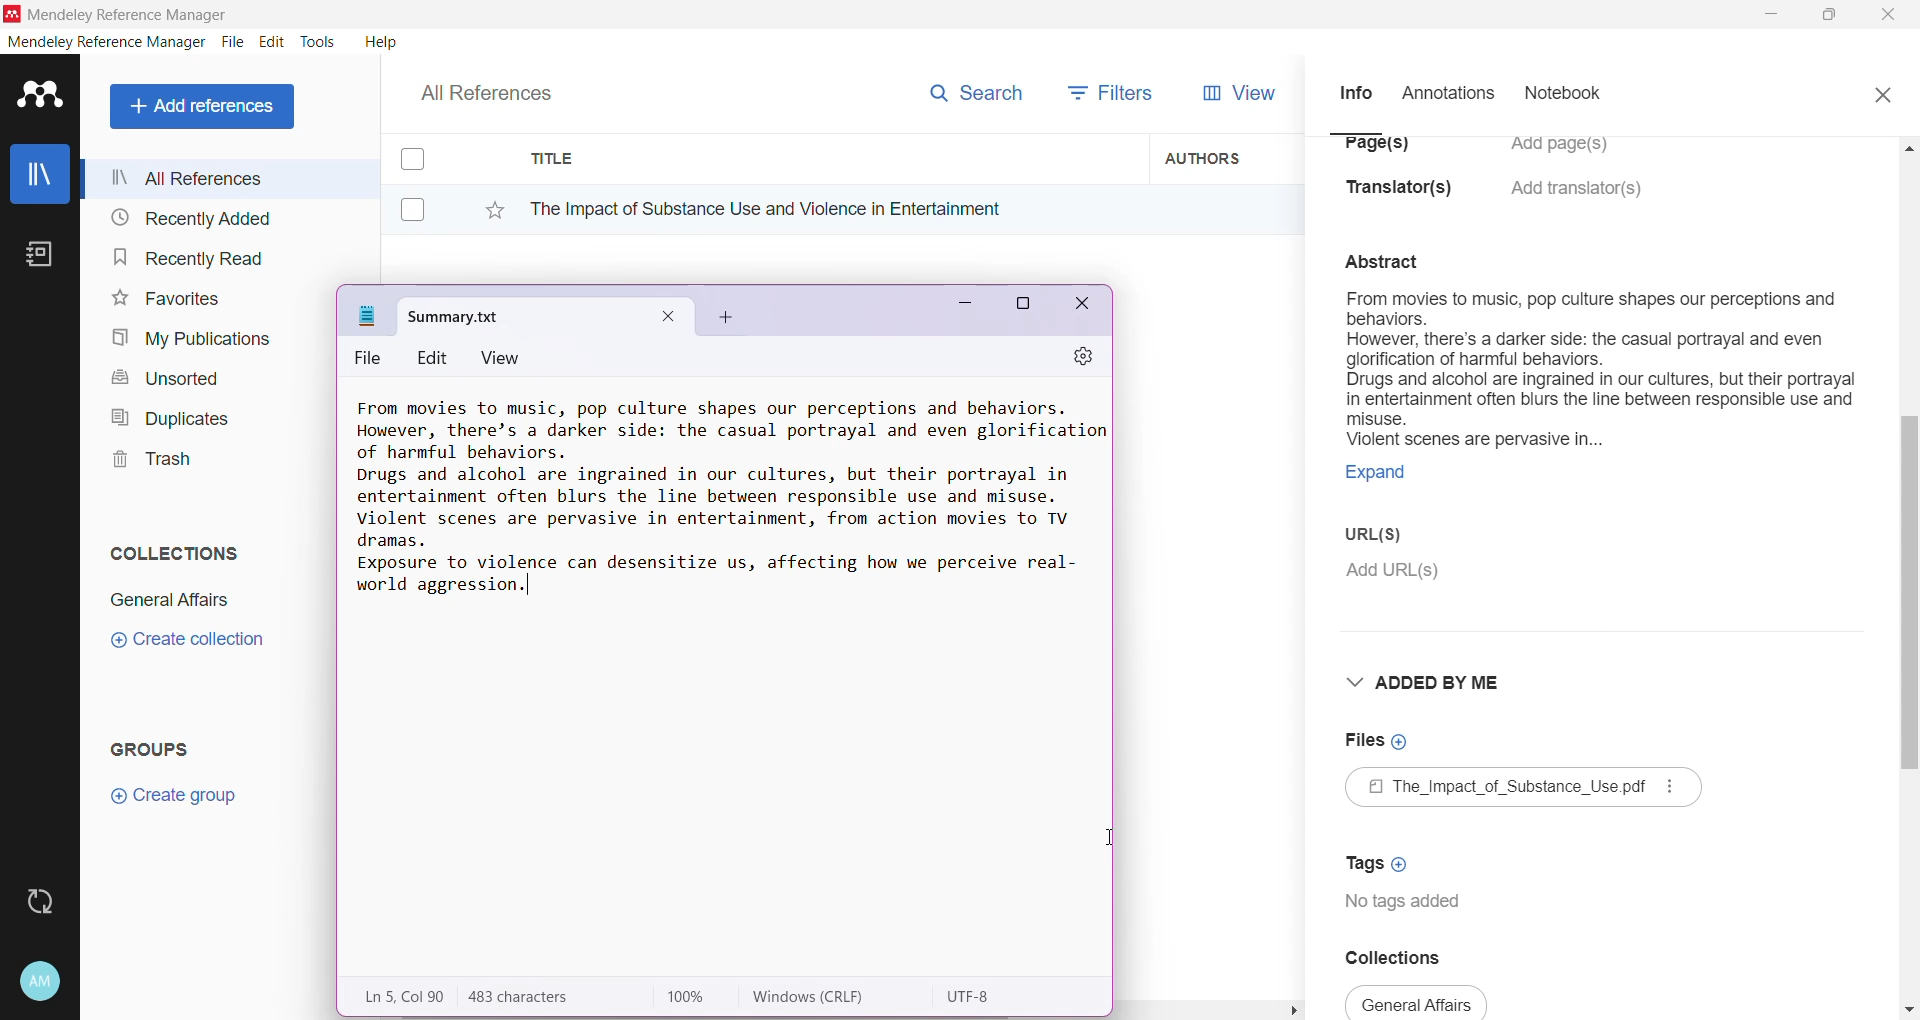 Image resolution: width=1920 pixels, height=1020 pixels. What do you see at coordinates (1116, 91) in the screenshot?
I see `Filters` at bounding box center [1116, 91].